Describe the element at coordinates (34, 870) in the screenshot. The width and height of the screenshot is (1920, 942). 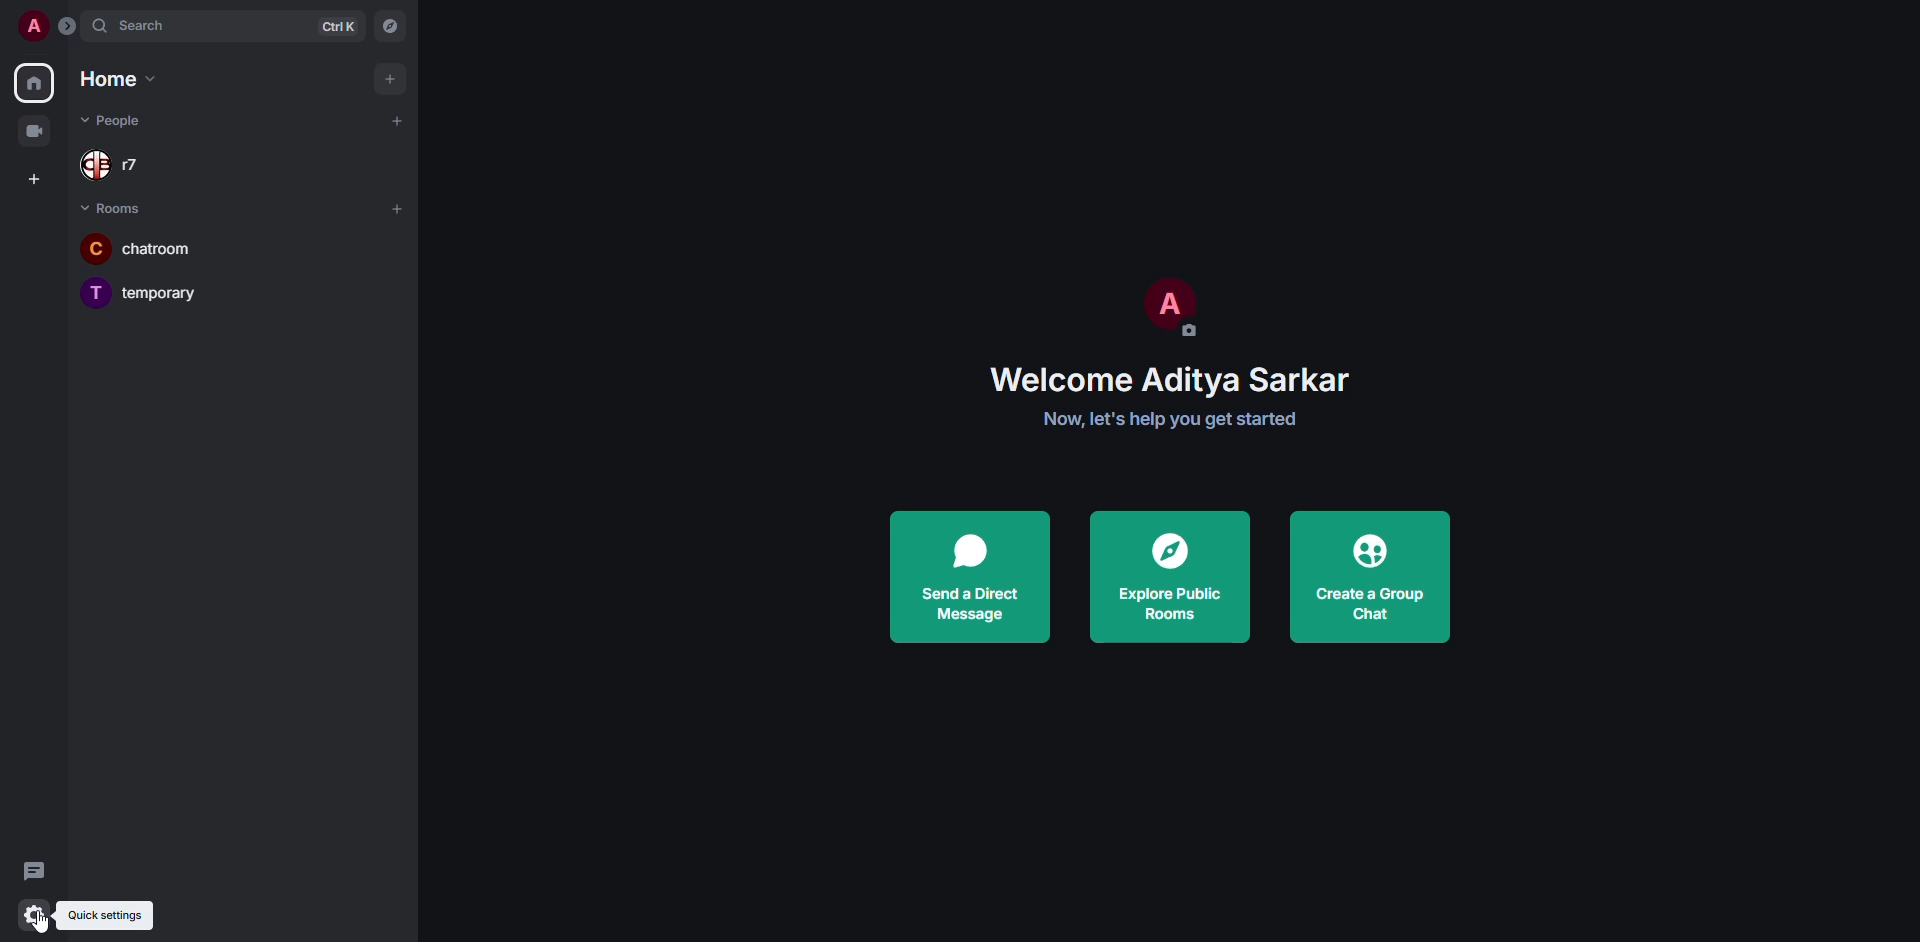
I see `threads` at that location.